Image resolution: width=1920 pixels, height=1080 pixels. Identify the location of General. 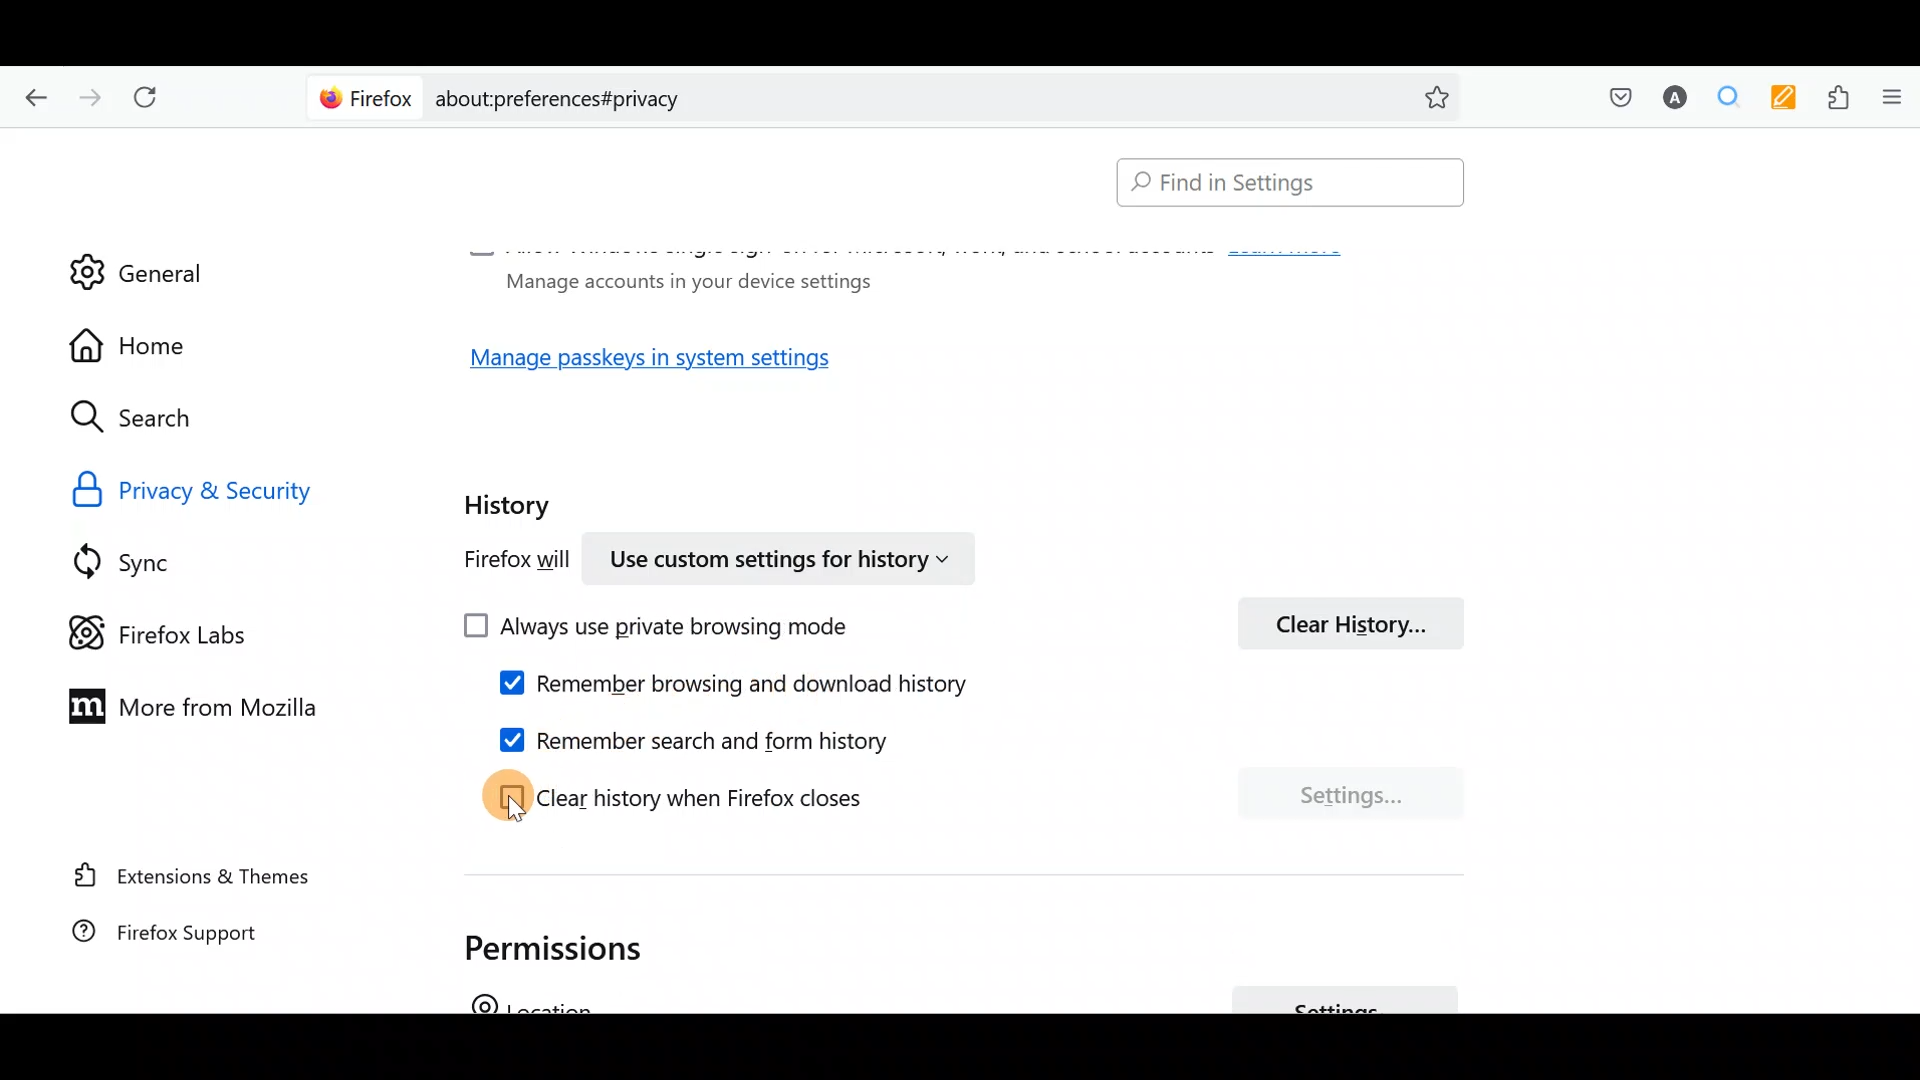
(137, 259).